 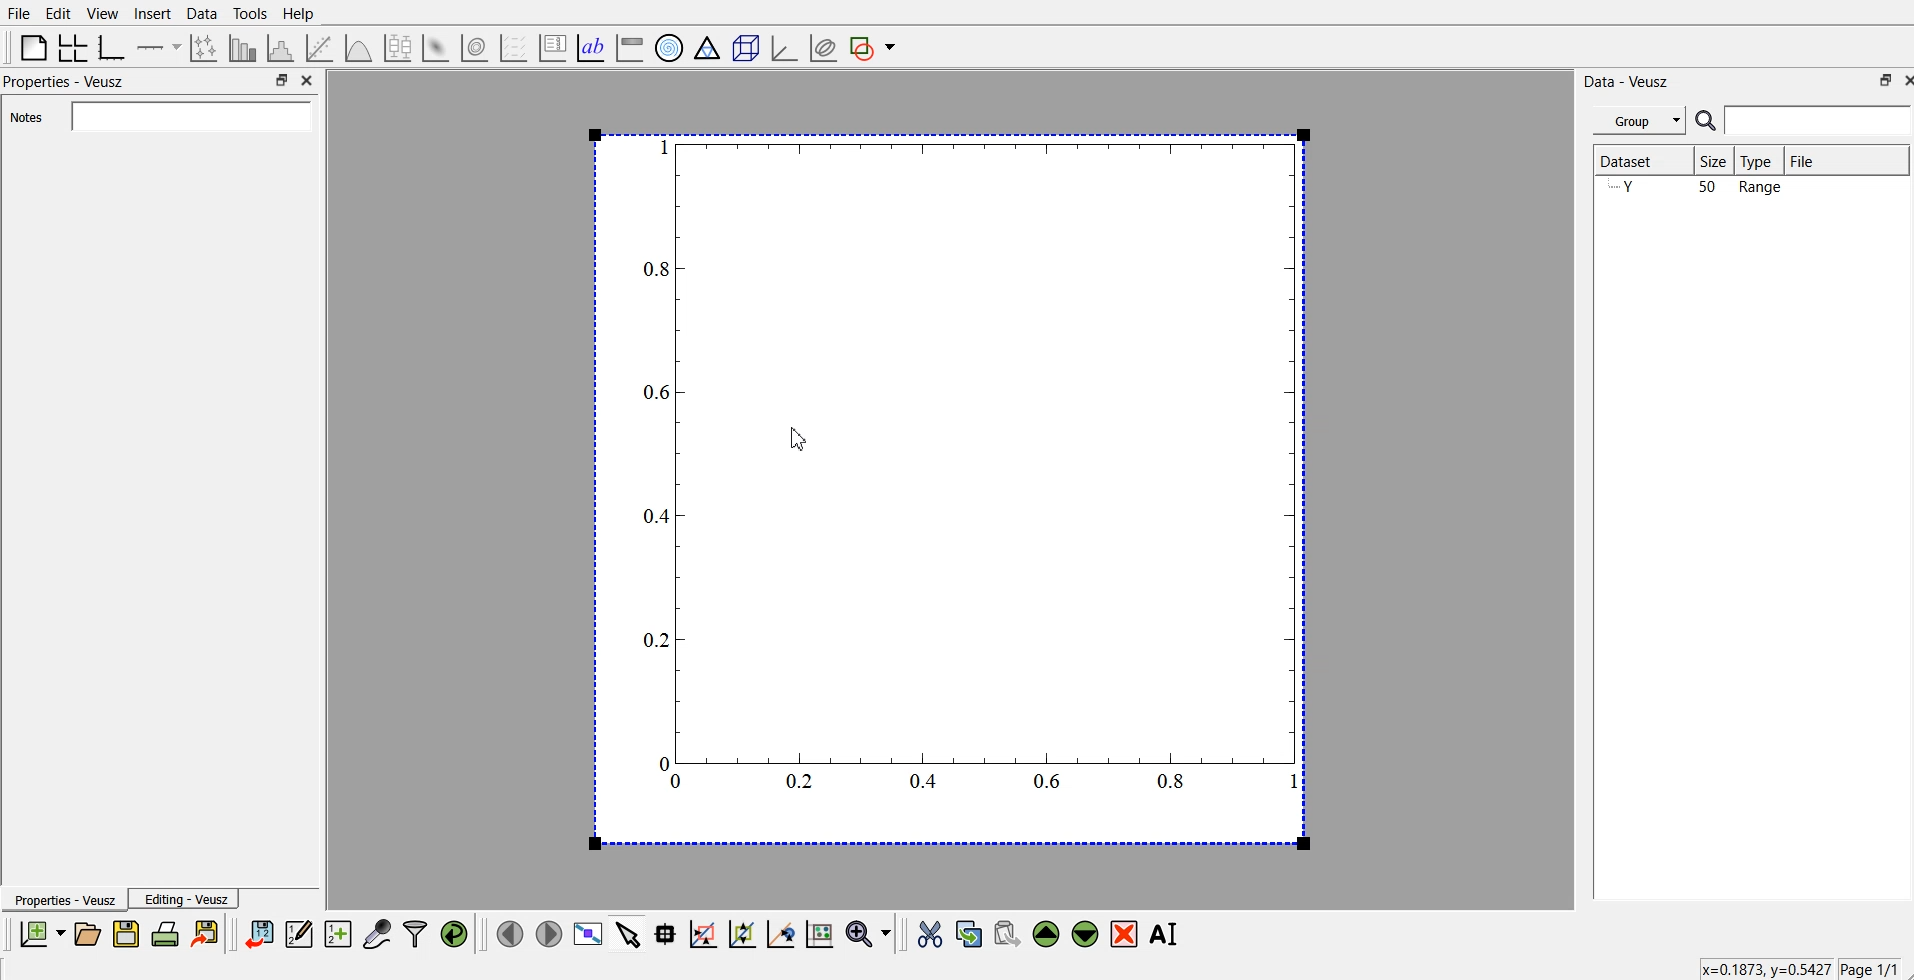 What do you see at coordinates (187, 899) in the screenshot?
I see `Editing - Veusz` at bounding box center [187, 899].